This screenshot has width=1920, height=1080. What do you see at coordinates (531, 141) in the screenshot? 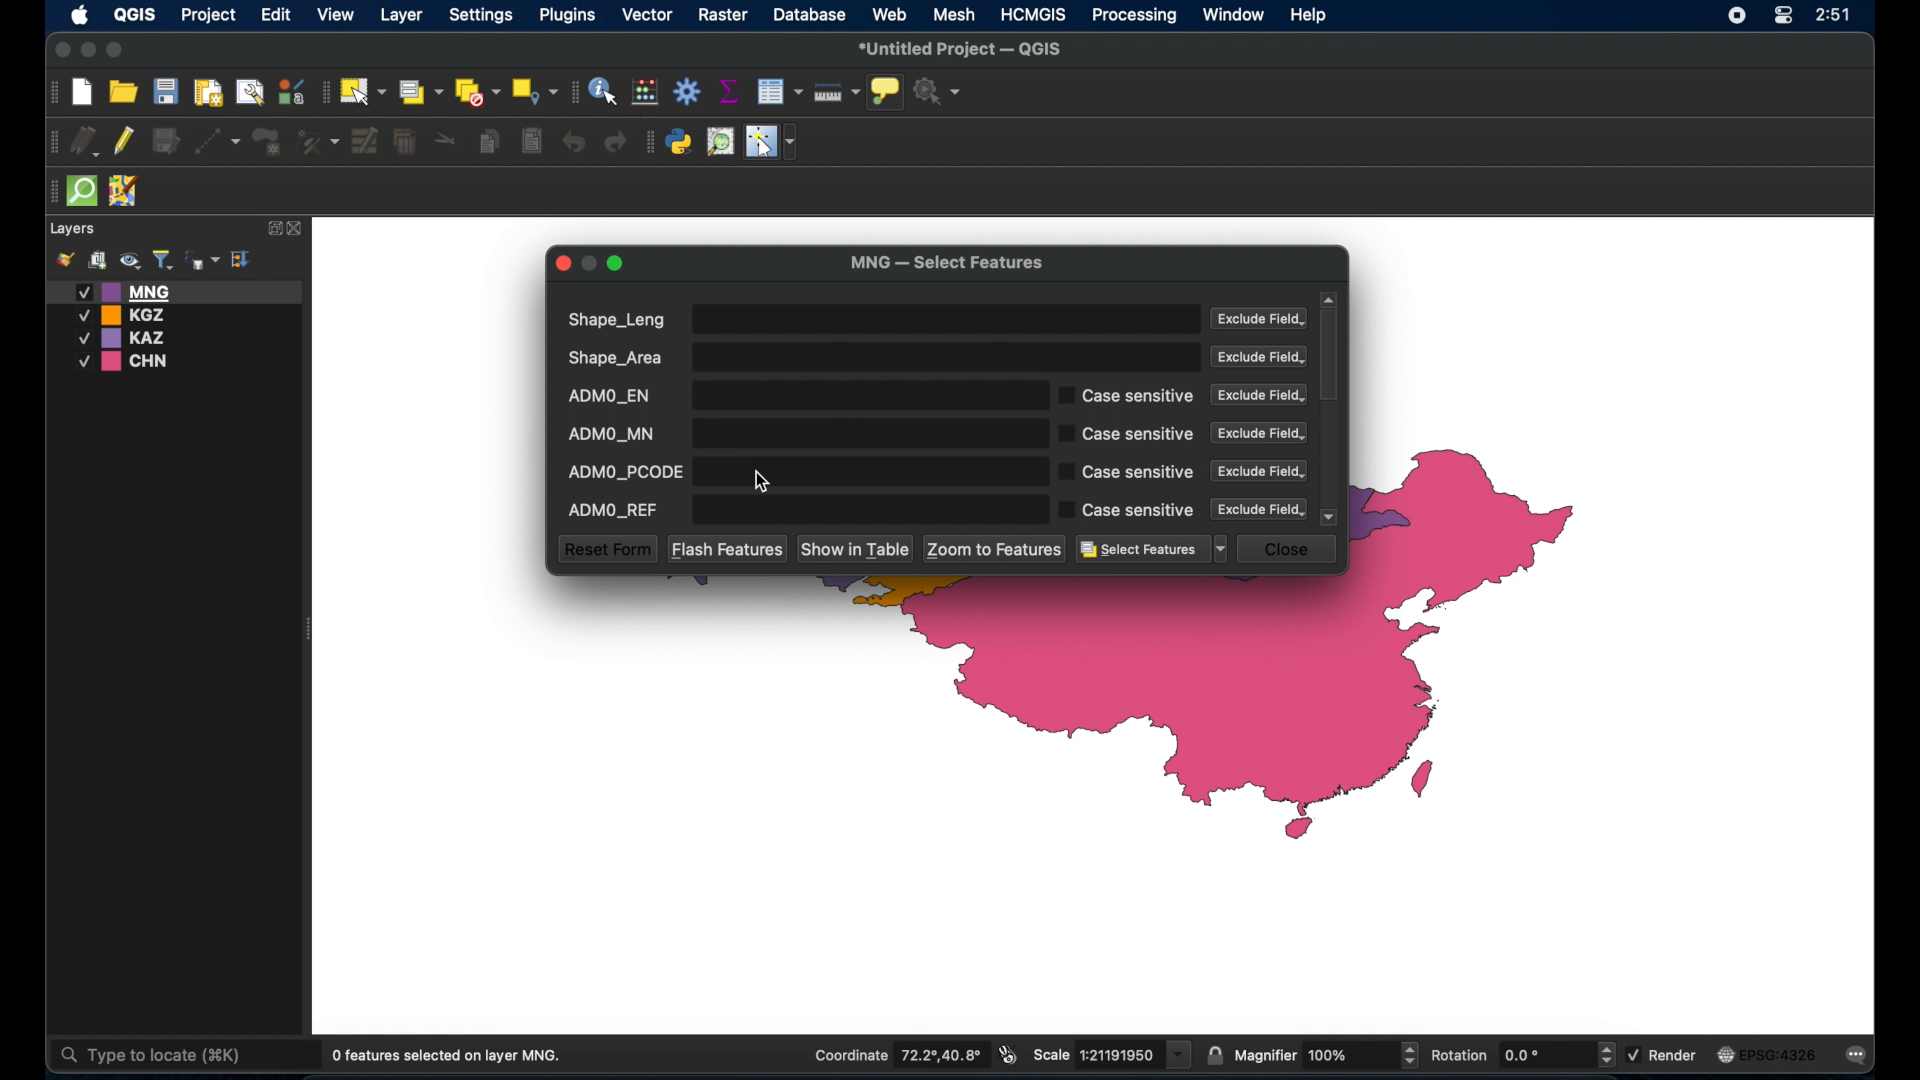
I see `delete selected` at bounding box center [531, 141].